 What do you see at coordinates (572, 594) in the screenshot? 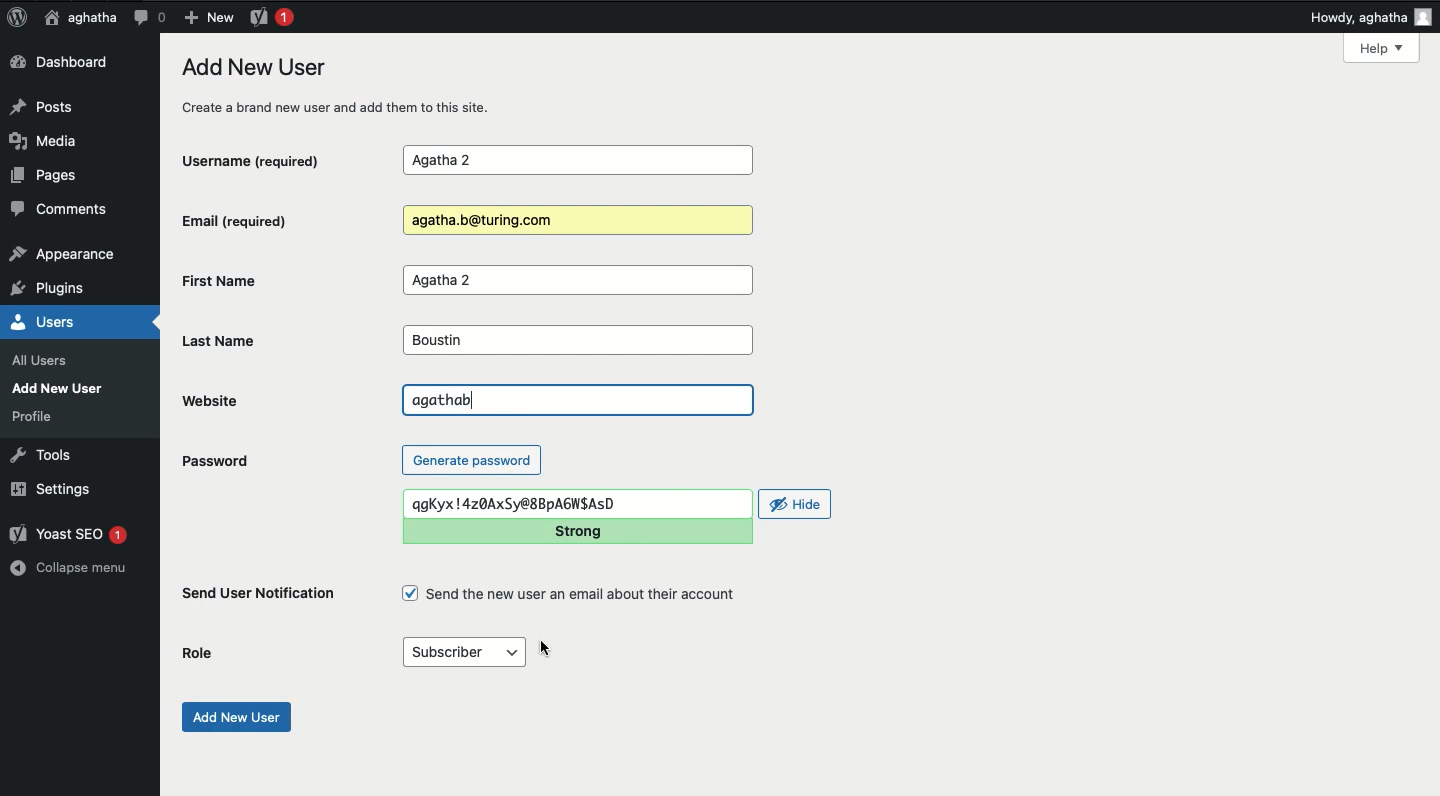
I see `Send the new user an email about their account` at bounding box center [572, 594].